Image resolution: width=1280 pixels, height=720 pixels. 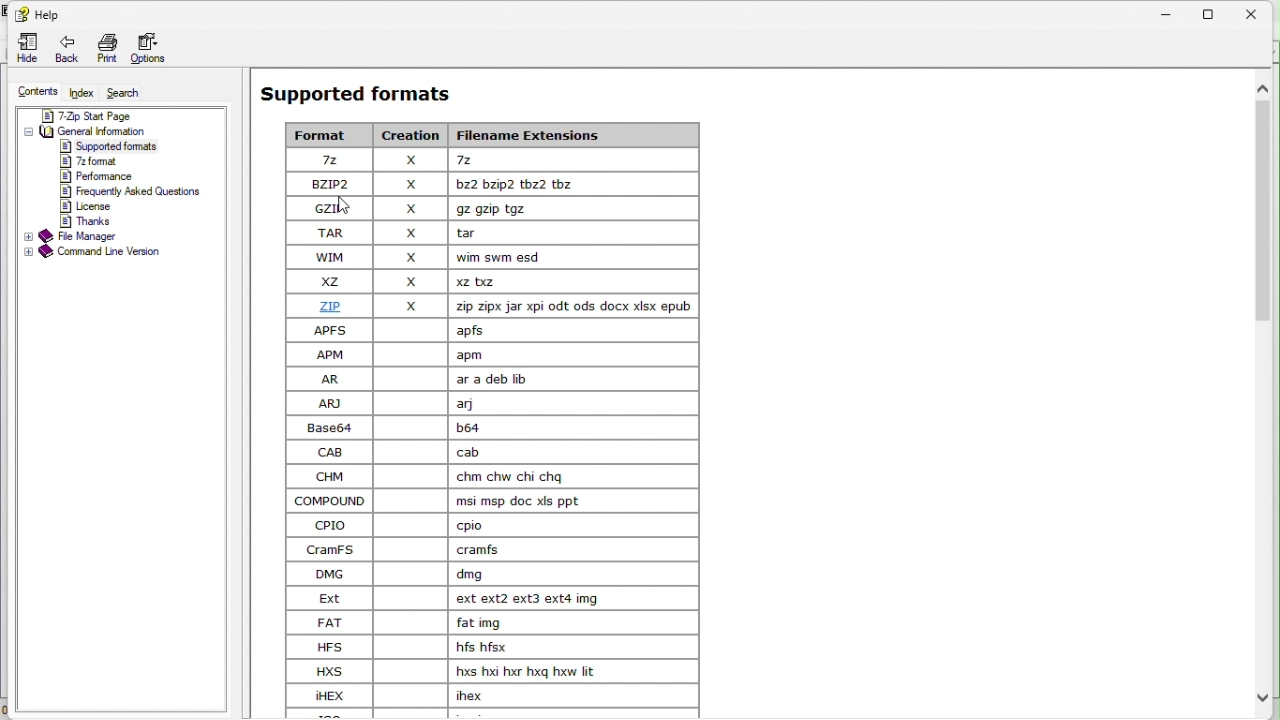 What do you see at coordinates (86, 92) in the screenshot?
I see `Index` at bounding box center [86, 92].